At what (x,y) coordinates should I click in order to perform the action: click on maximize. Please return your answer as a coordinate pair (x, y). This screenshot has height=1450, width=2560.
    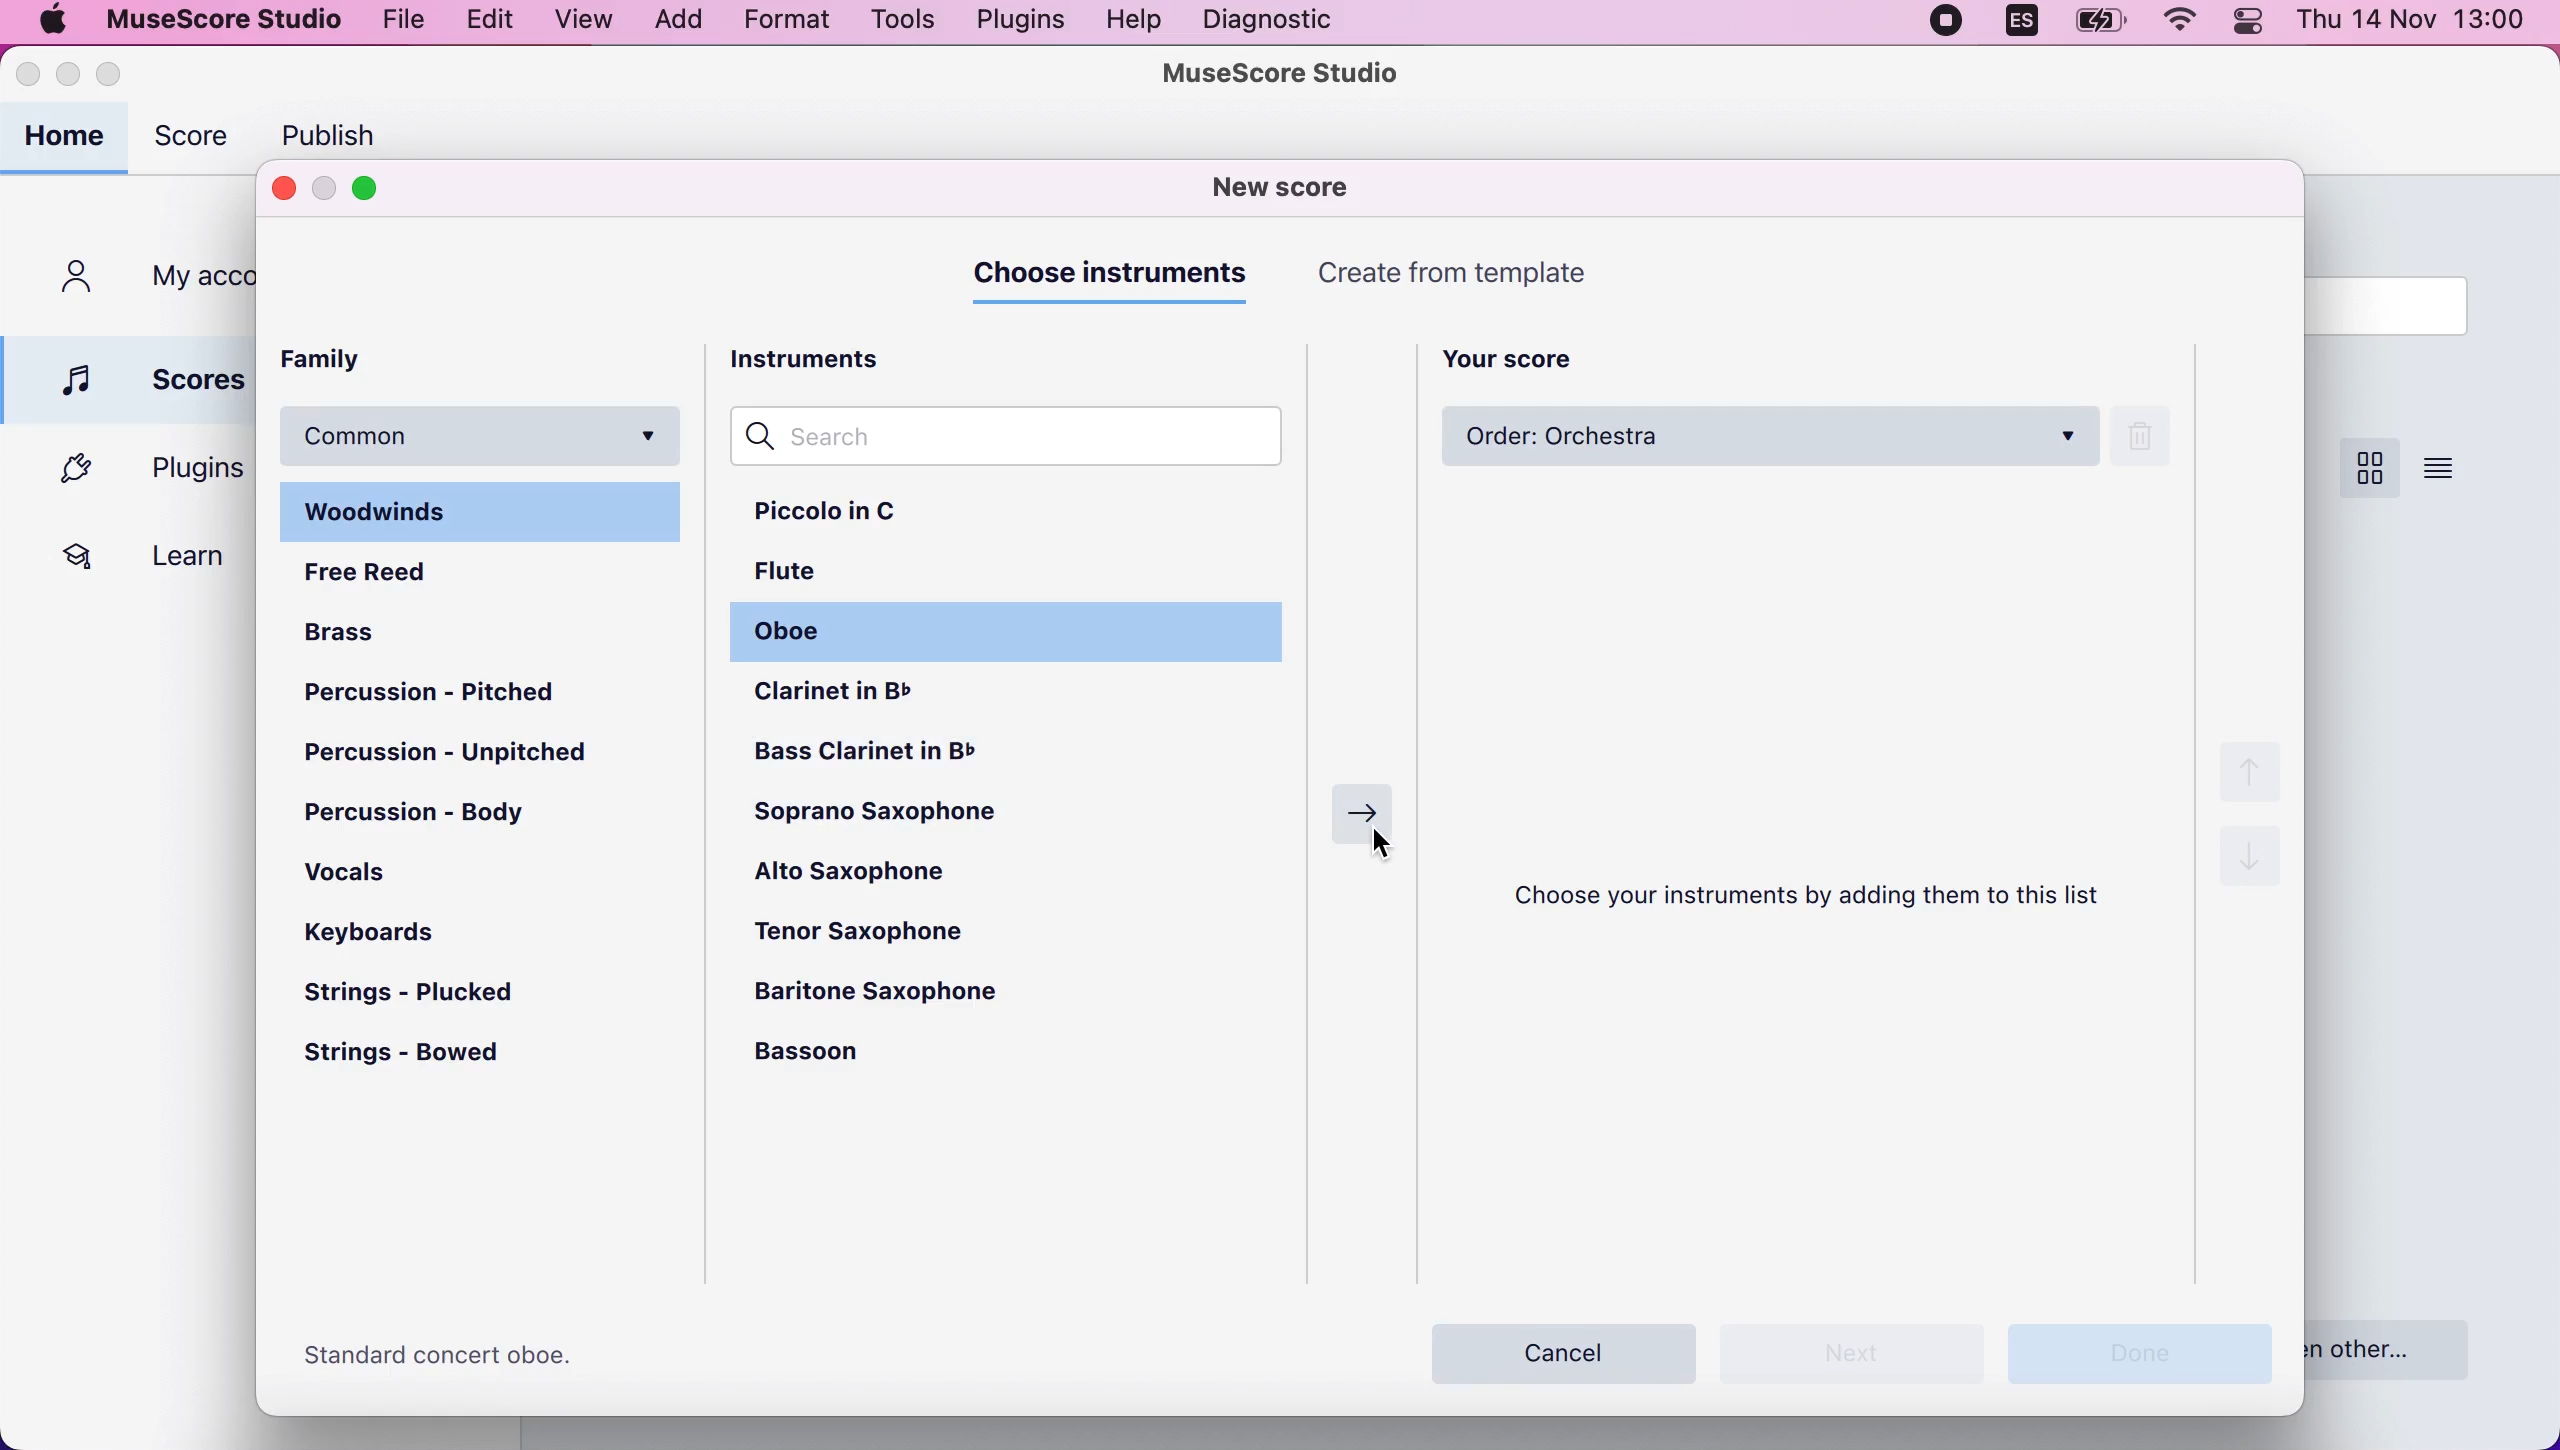
    Looking at the image, I should click on (131, 75).